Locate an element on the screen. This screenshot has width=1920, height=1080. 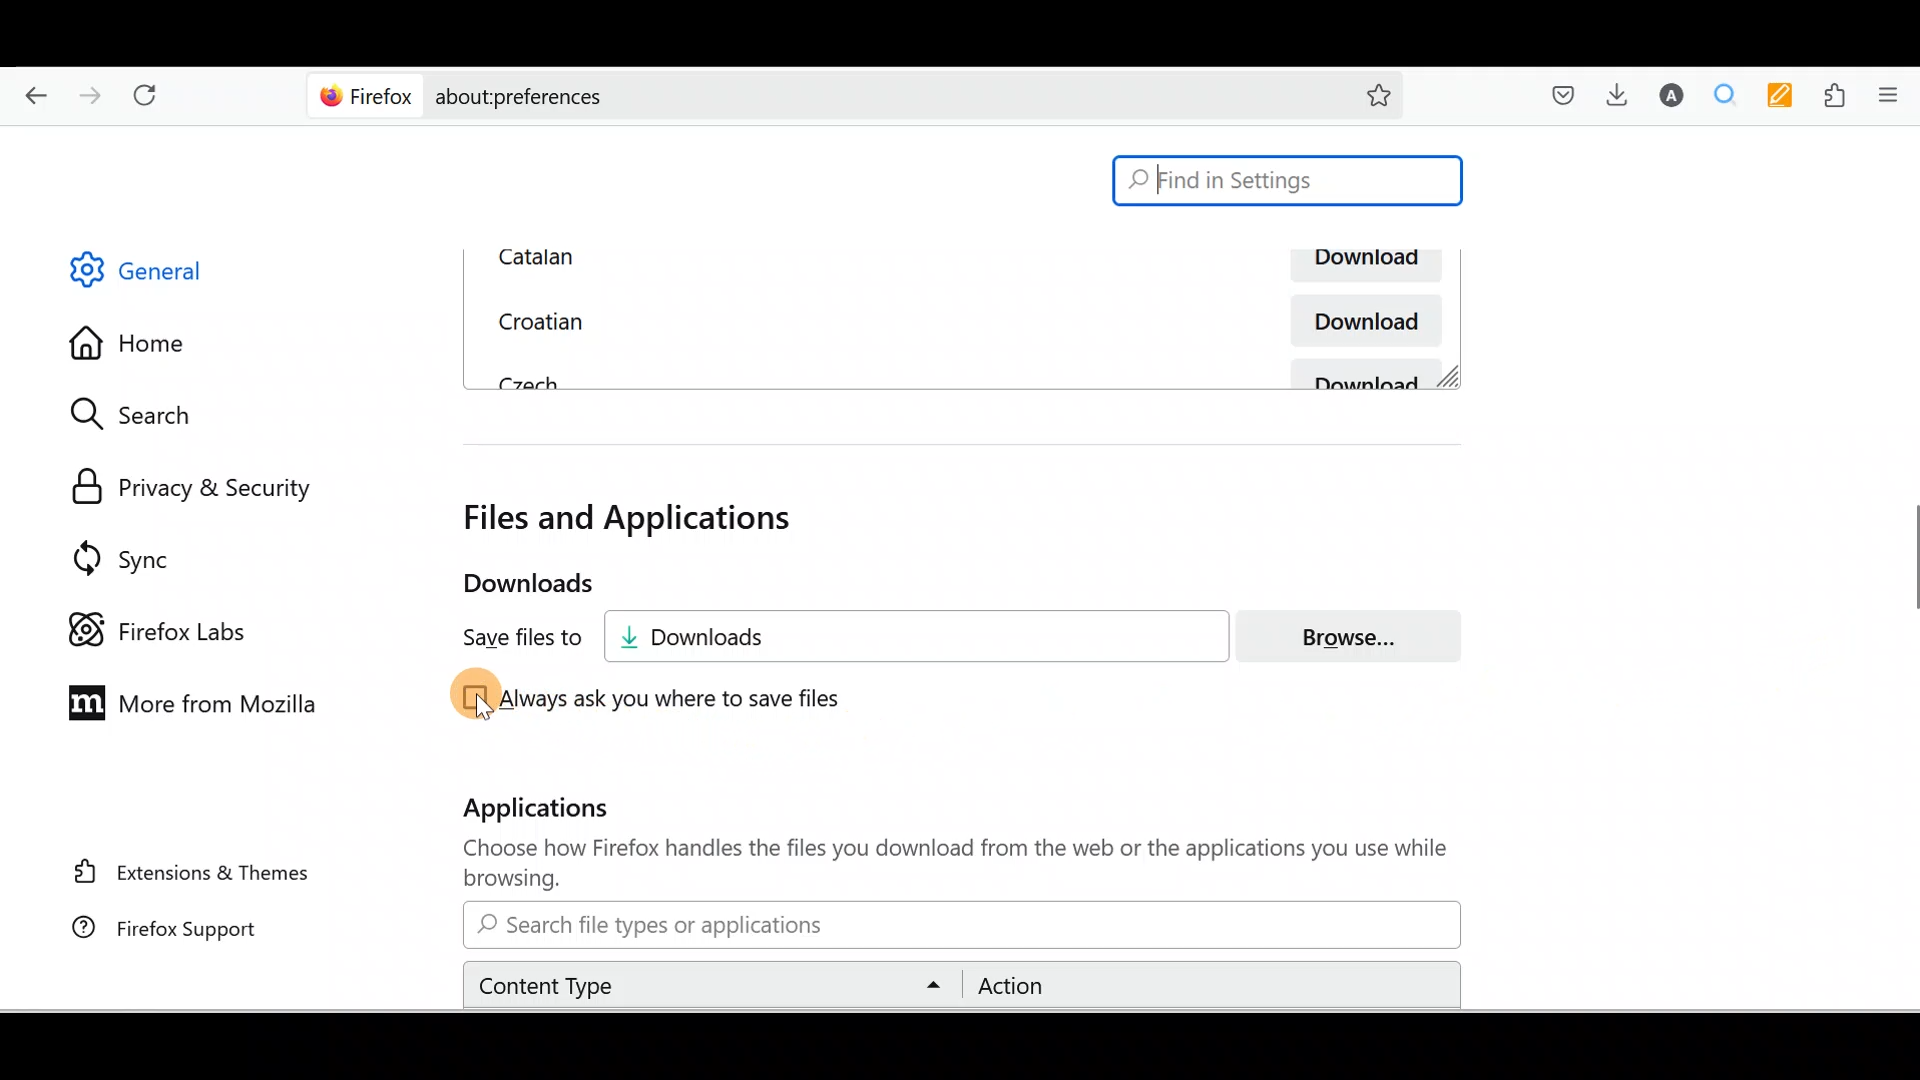
Go forward one page is located at coordinates (93, 99).